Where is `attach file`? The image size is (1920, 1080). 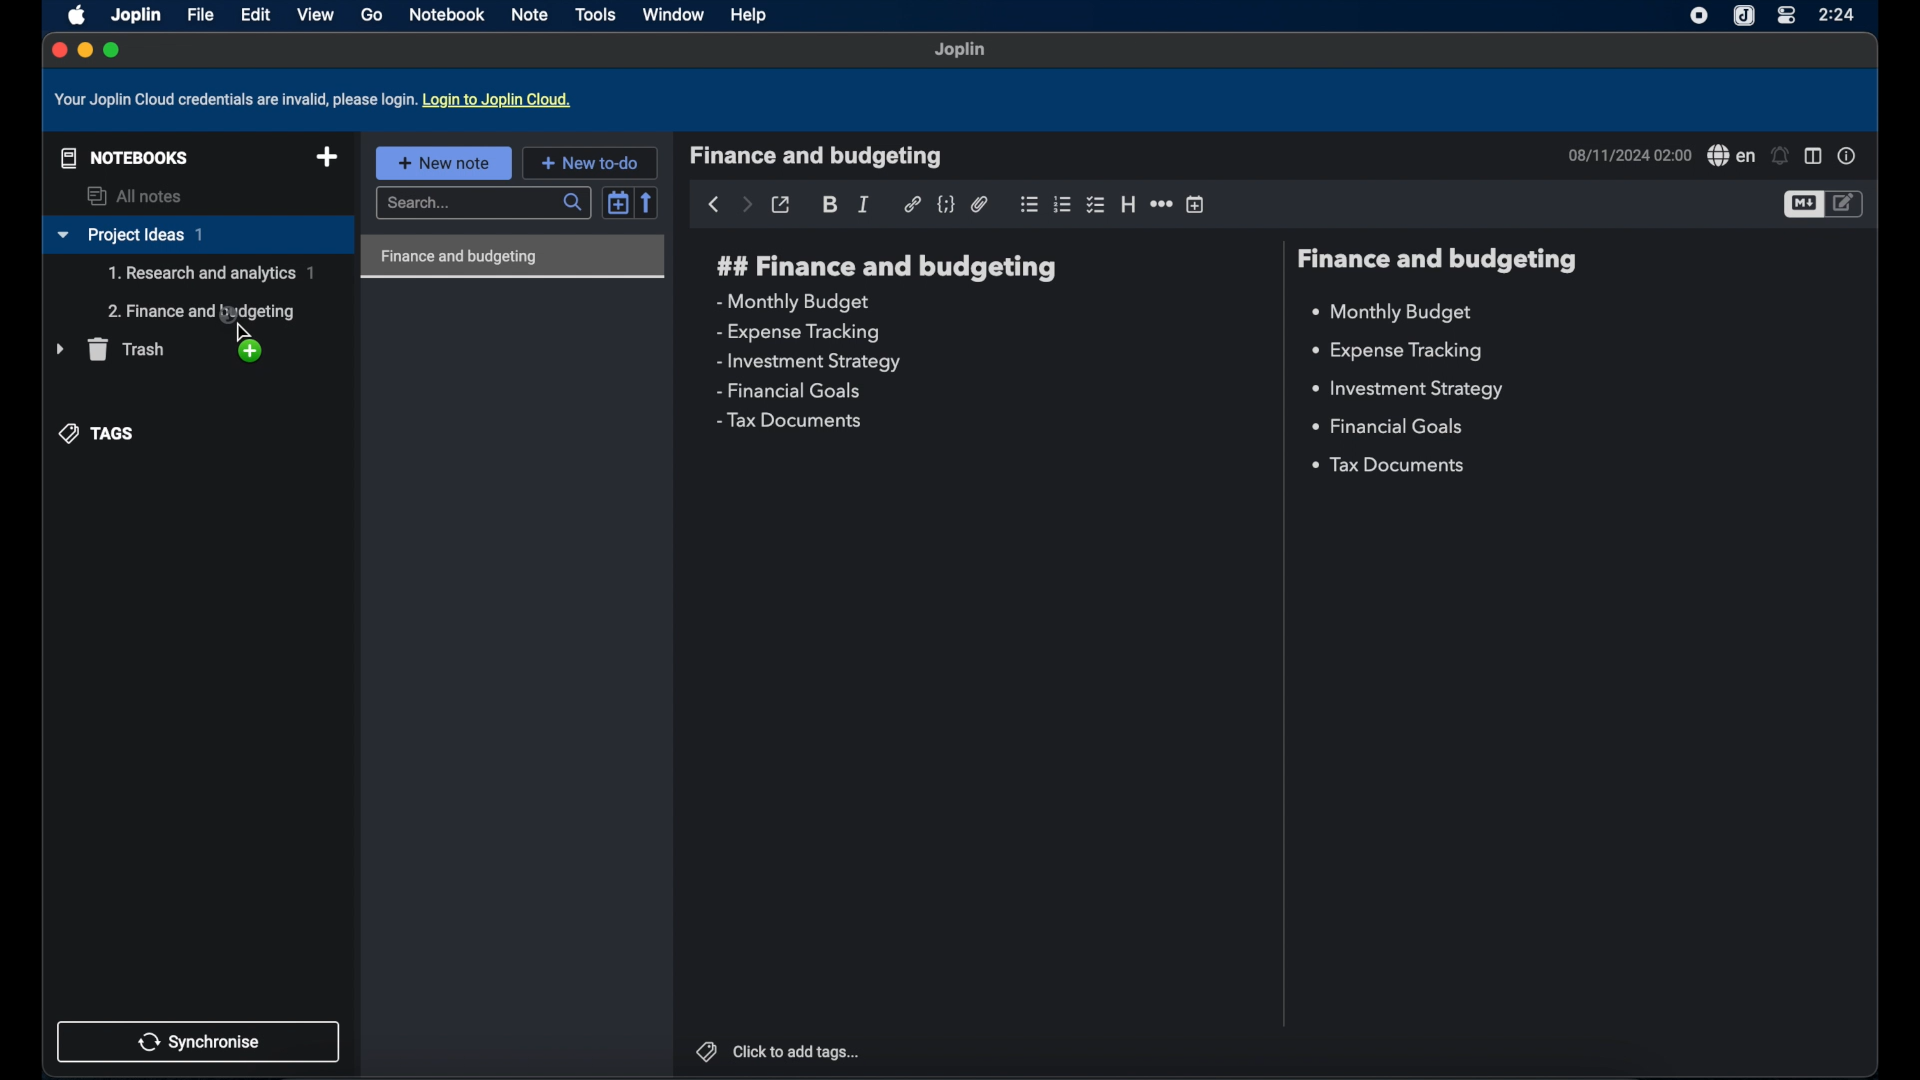 attach file is located at coordinates (980, 204).